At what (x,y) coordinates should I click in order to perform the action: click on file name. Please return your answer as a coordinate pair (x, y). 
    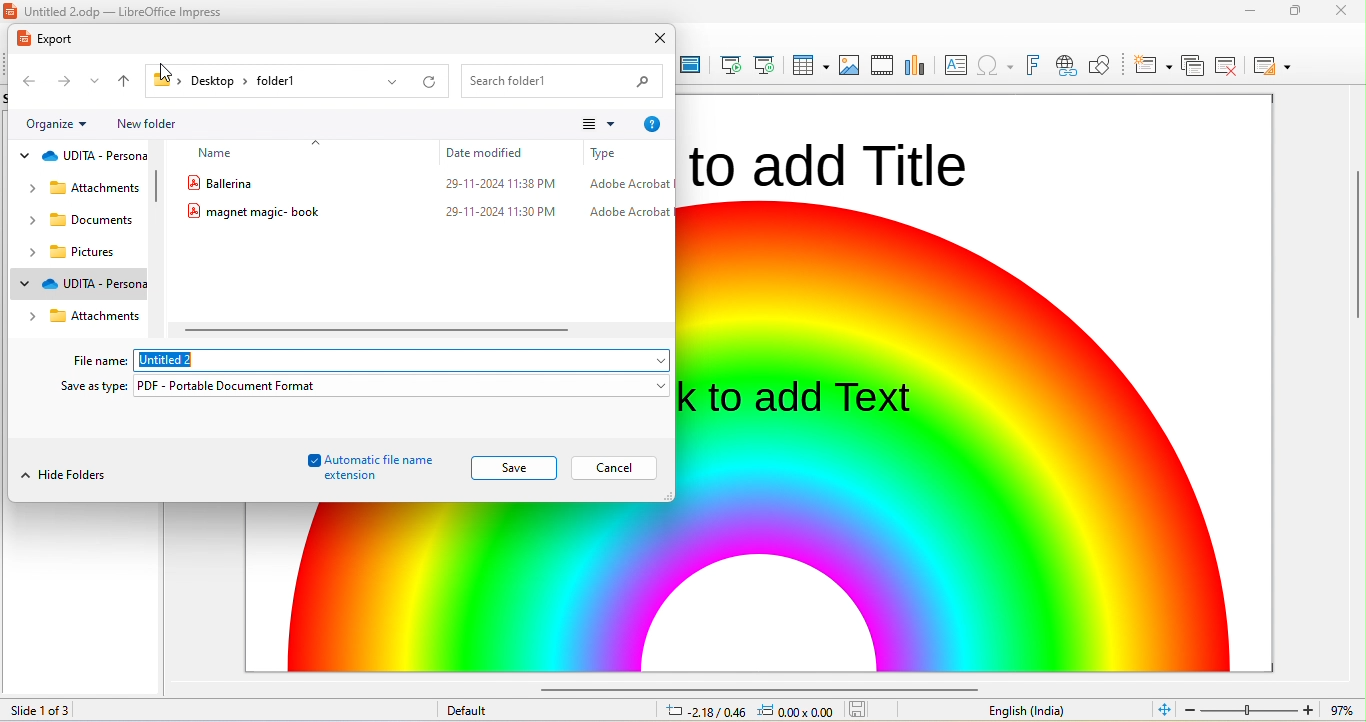
    Looking at the image, I should click on (101, 362).